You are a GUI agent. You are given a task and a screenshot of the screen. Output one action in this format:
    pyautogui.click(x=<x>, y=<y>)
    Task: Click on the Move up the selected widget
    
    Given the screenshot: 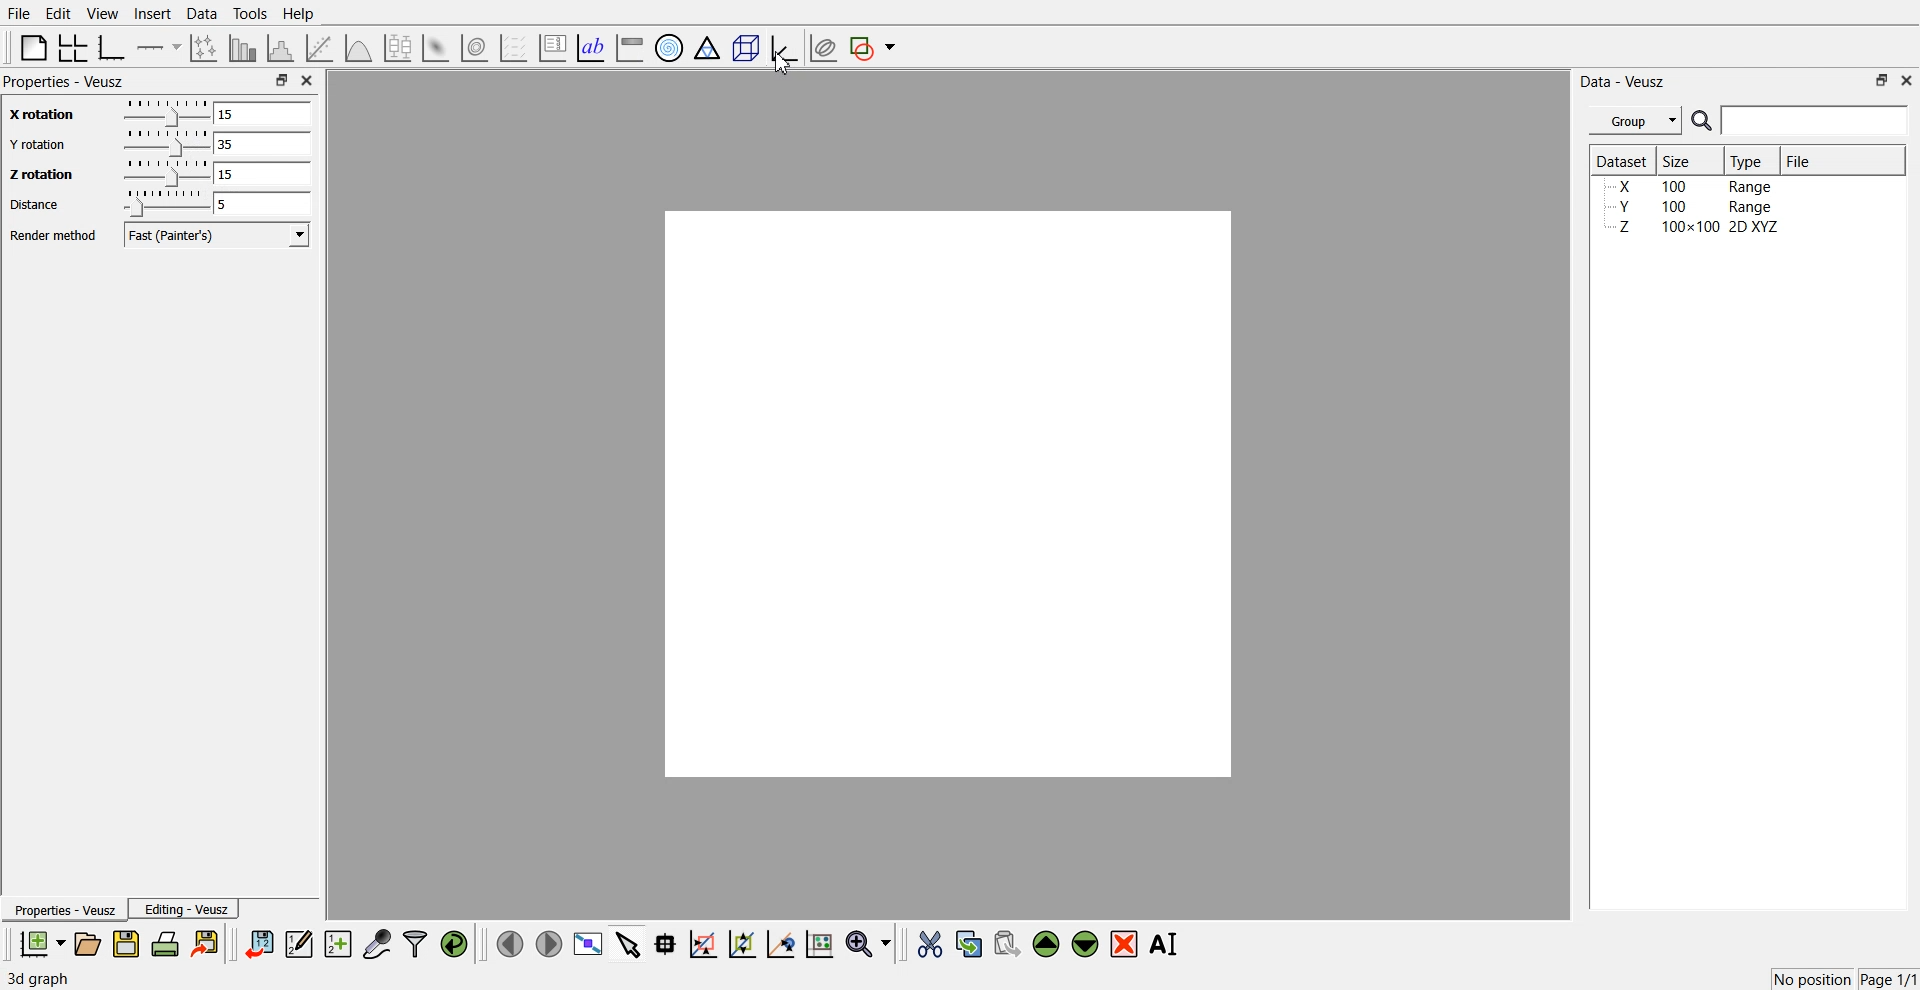 What is the action you would take?
    pyautogui.click(x=1047, y=944)
    